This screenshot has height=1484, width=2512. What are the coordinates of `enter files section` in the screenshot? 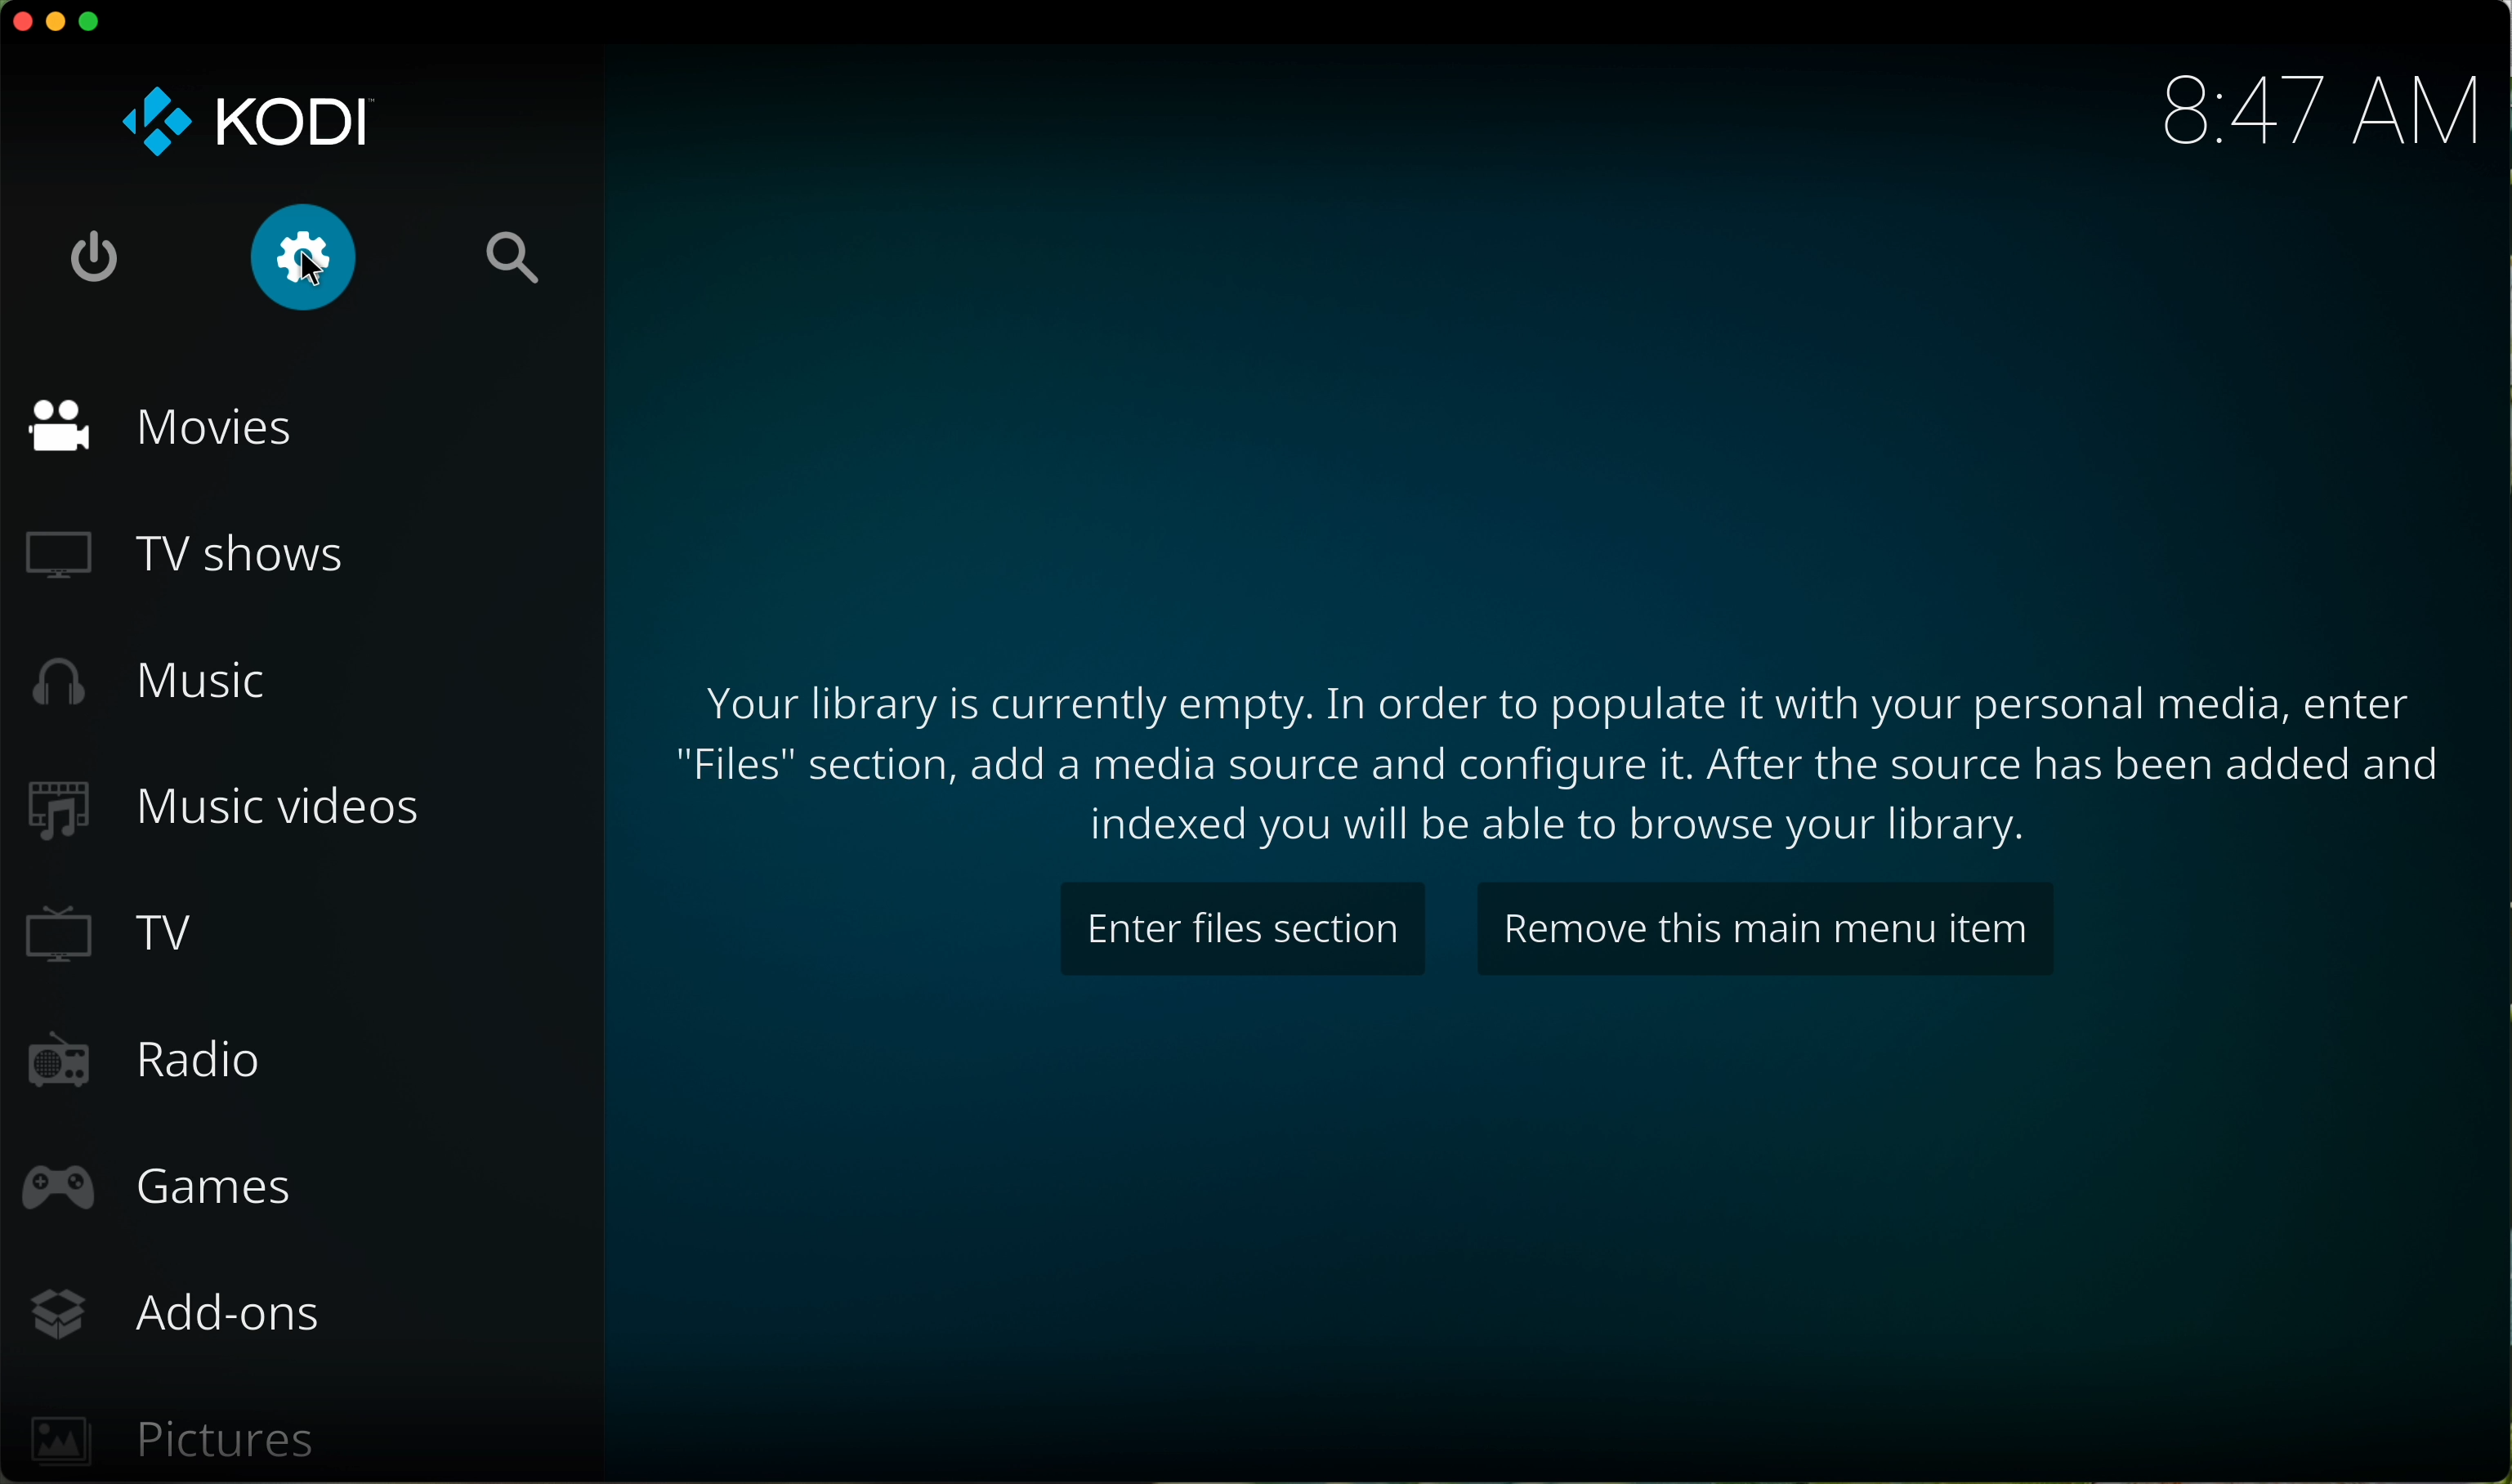 It's located at (1243, 928).